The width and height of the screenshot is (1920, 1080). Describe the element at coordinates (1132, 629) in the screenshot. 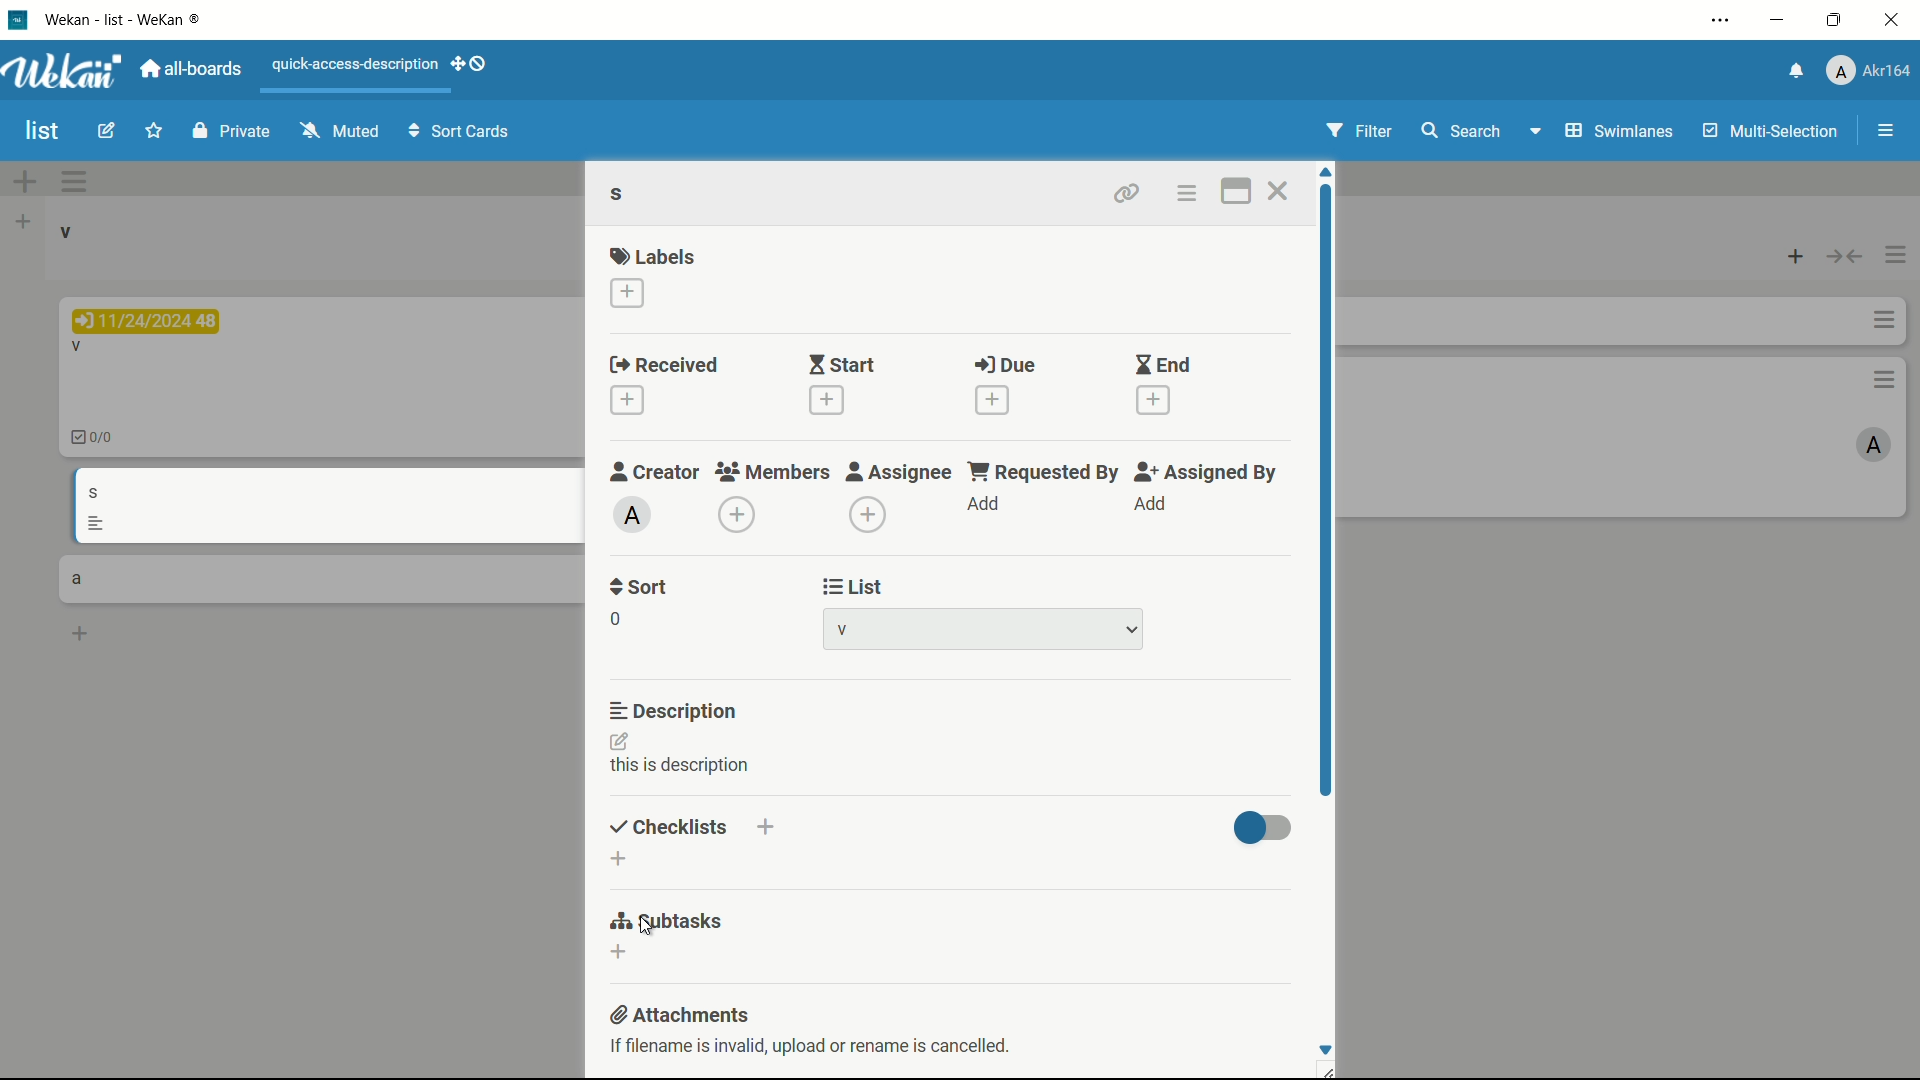

I see `dropdown` at that location.